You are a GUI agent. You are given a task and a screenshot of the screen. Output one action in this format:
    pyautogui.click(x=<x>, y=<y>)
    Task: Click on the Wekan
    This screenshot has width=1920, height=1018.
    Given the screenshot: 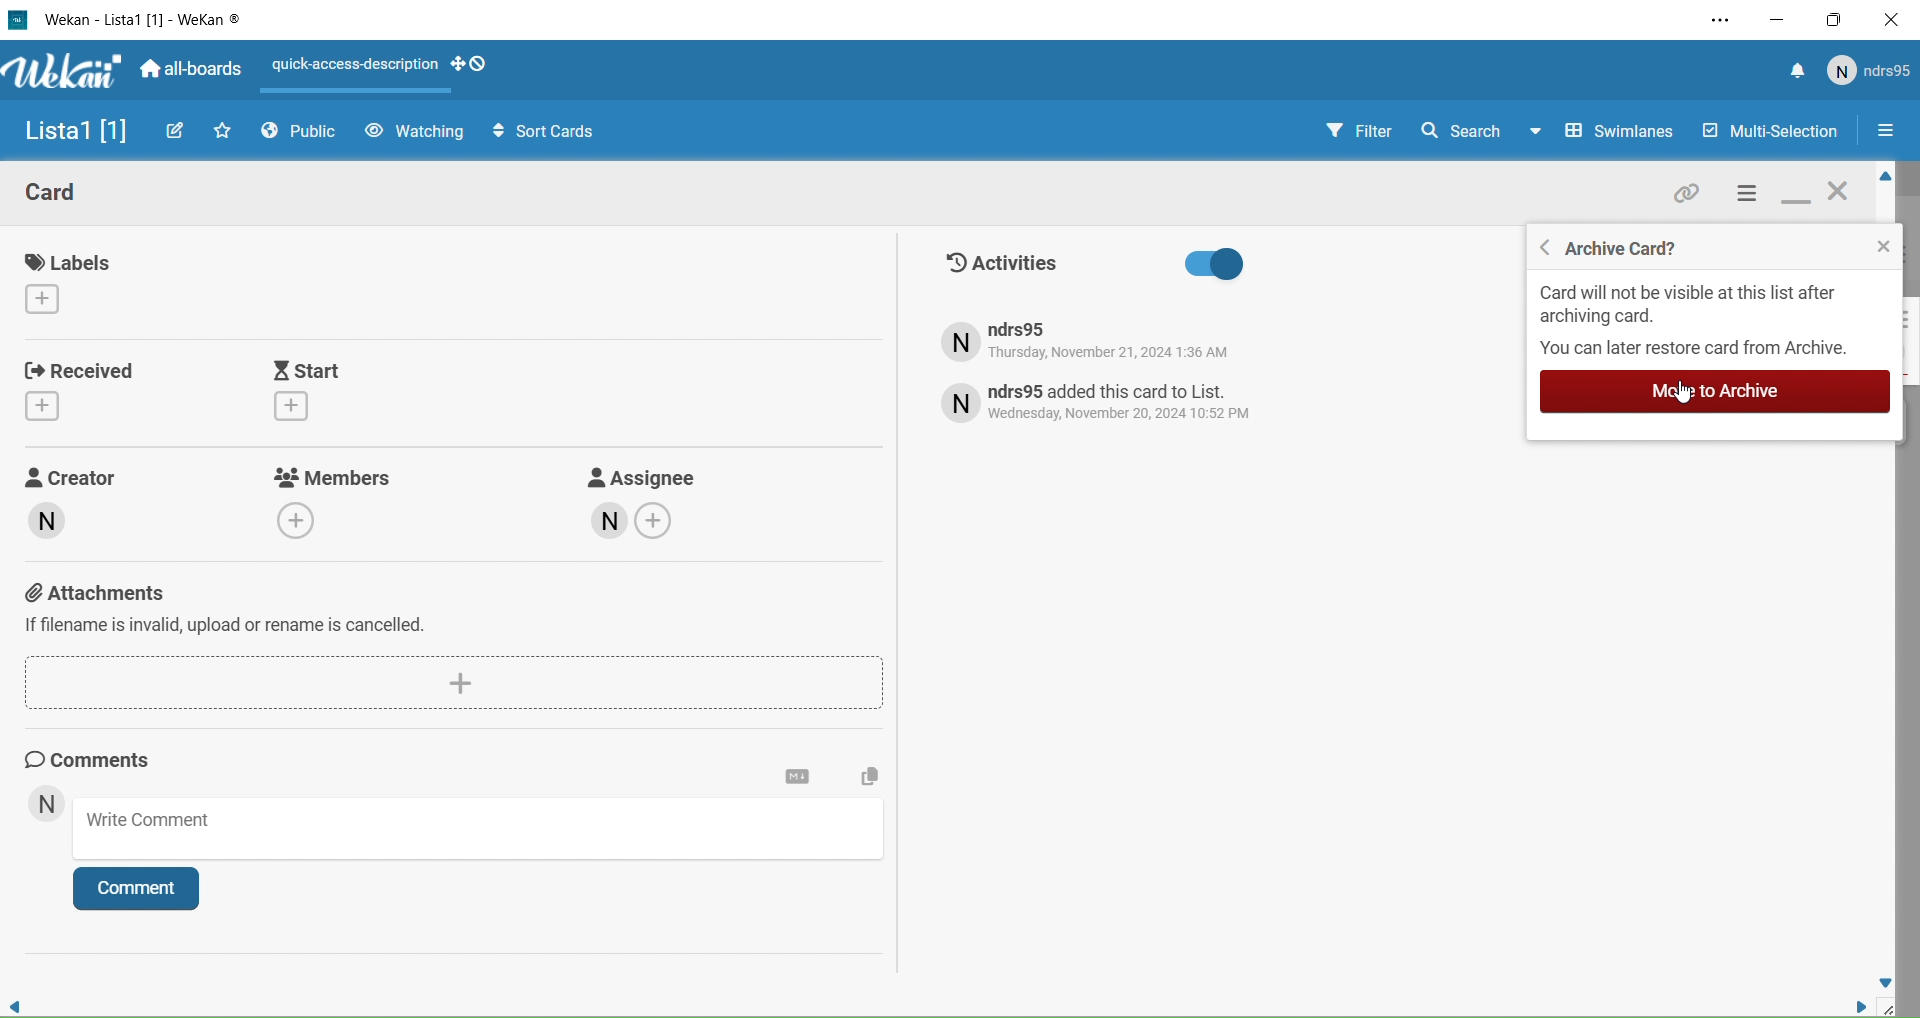 What is the action you would take?
    pyautogui.click(x=138, y=19)
    